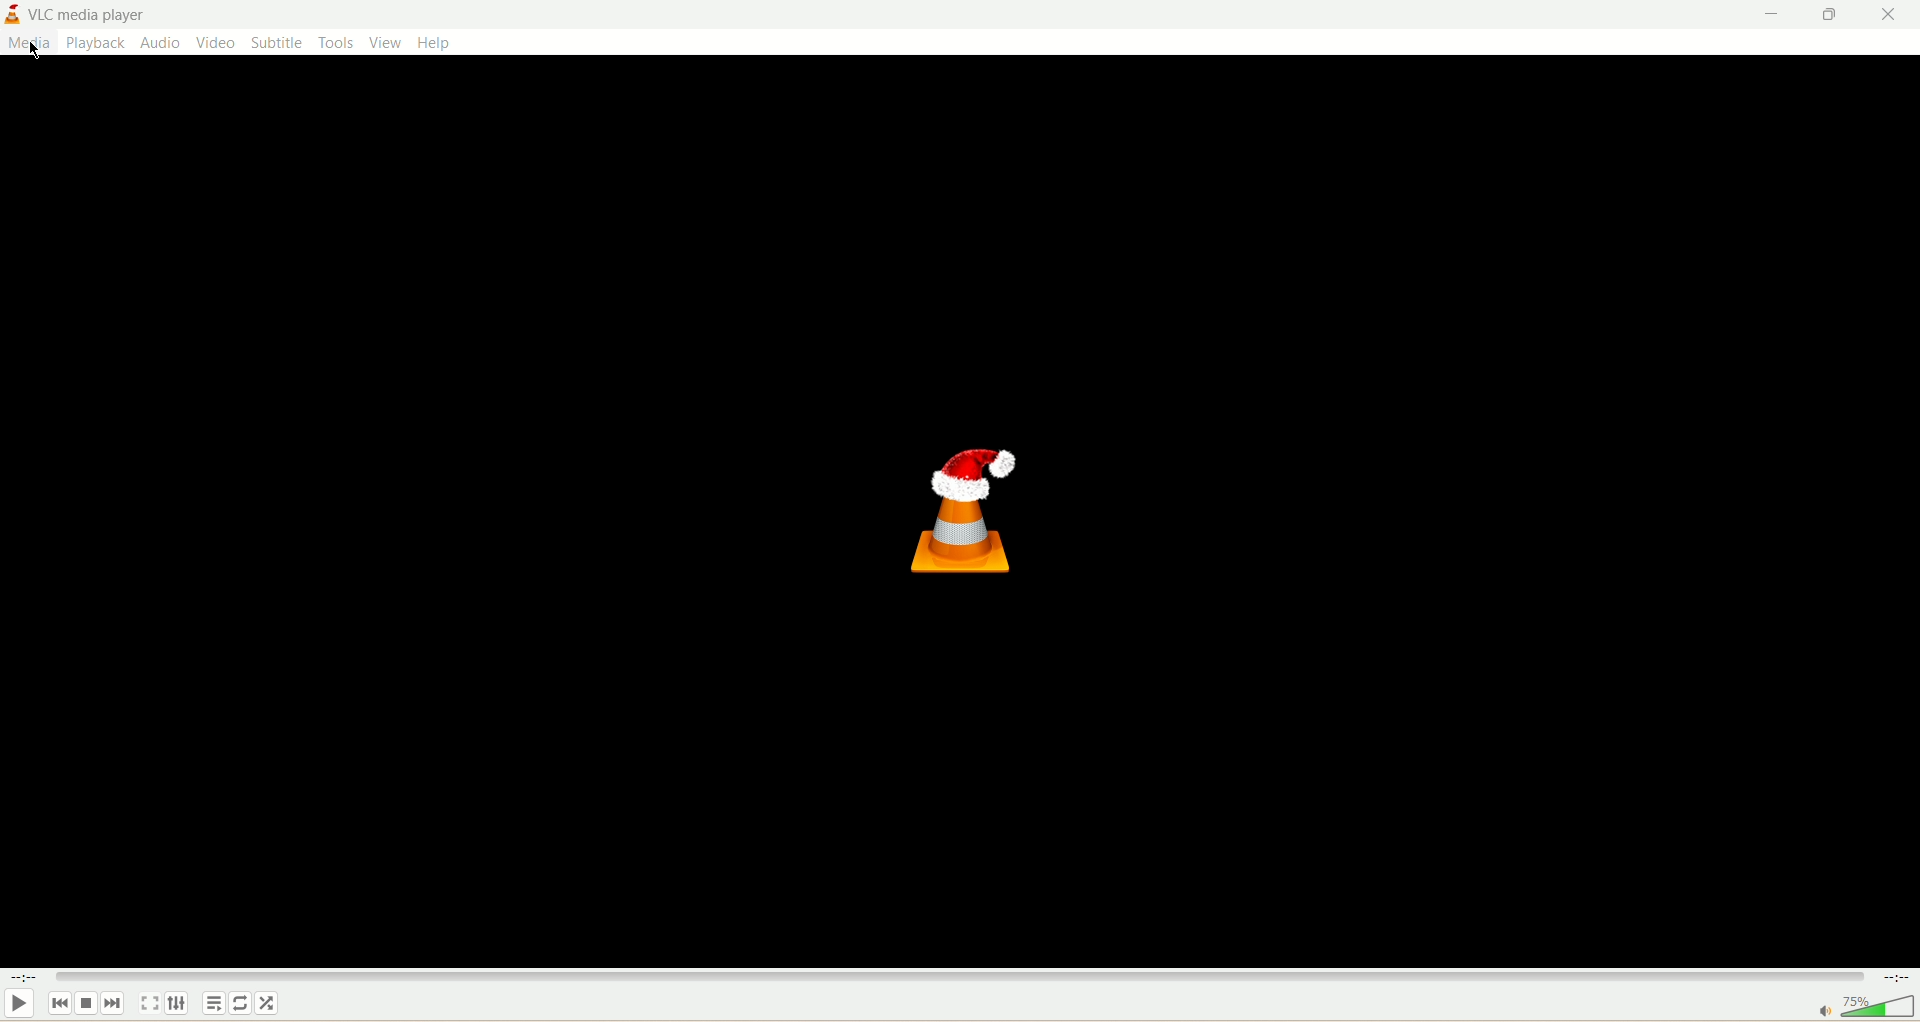 Image resolution: width=1920 pixels, height=1022 pixels. What do you see at coordinates (1895, 980) in the screenshot?
I see `remaining time` at bounding box center [1895, 980].